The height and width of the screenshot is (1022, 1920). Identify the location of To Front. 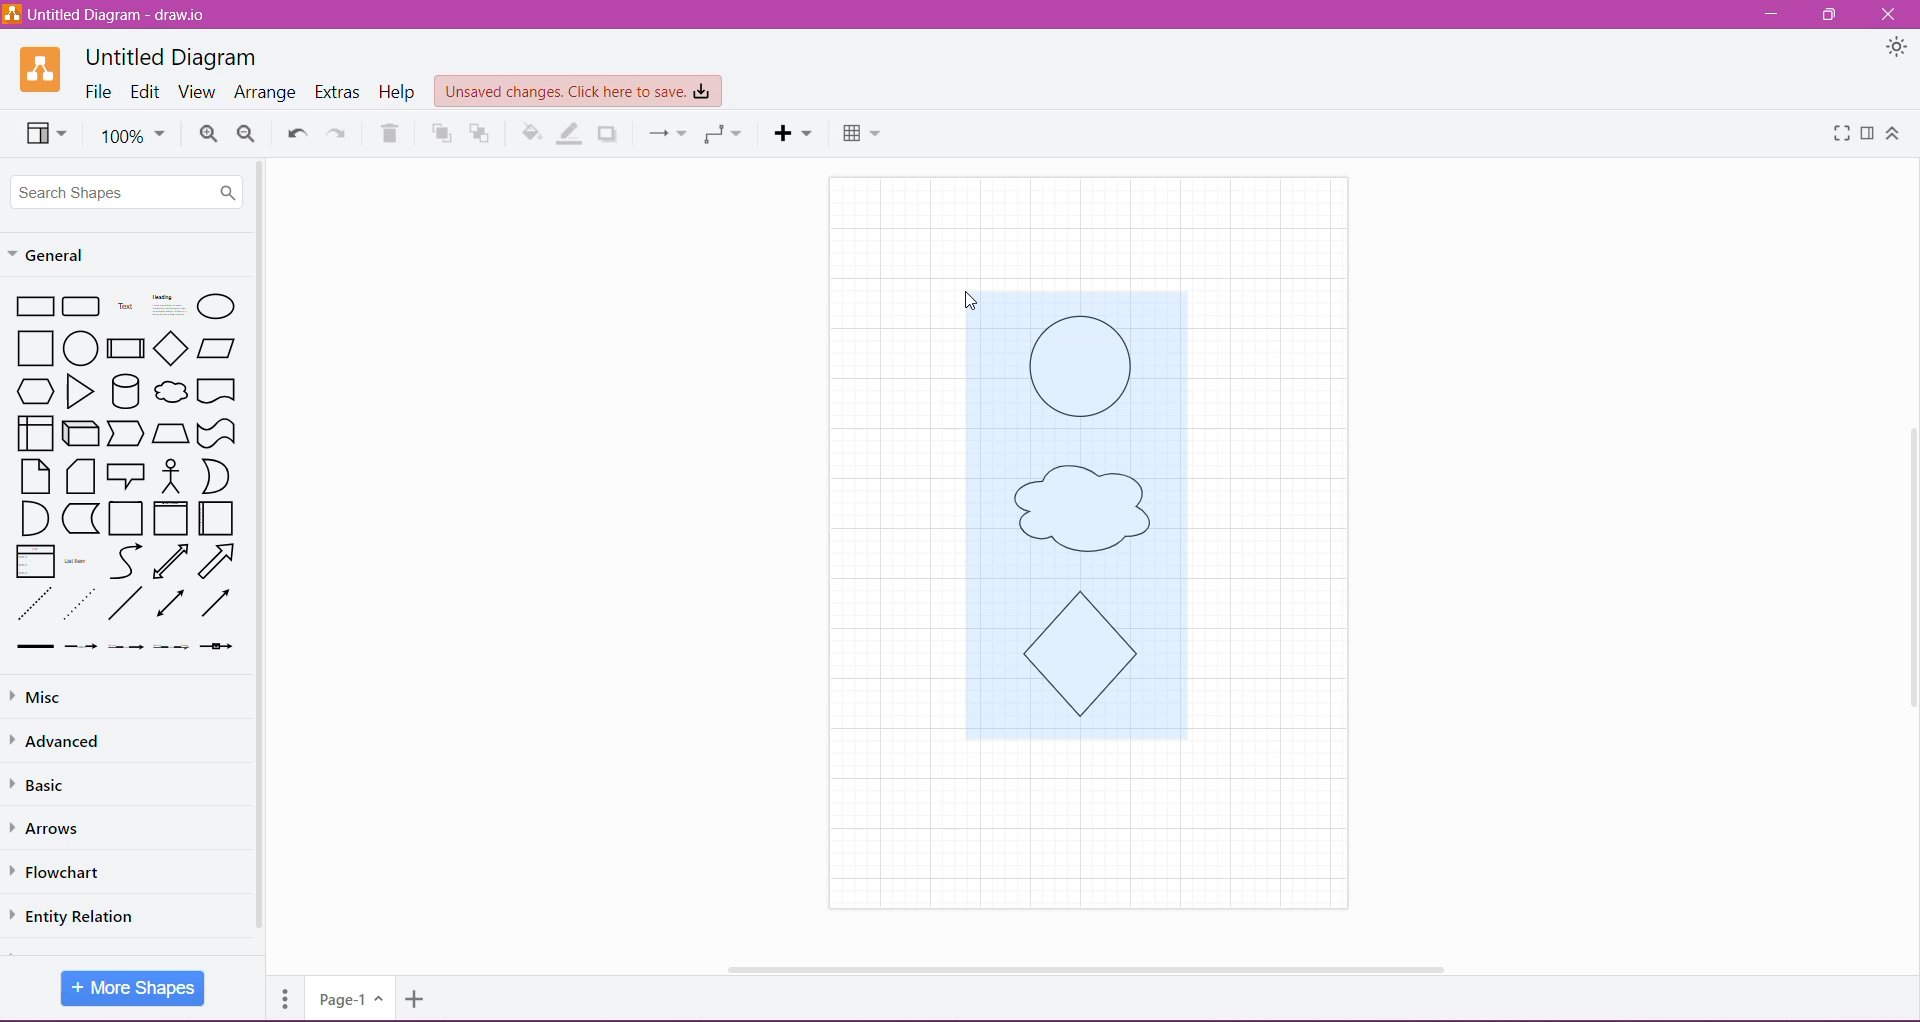
(438, 134).